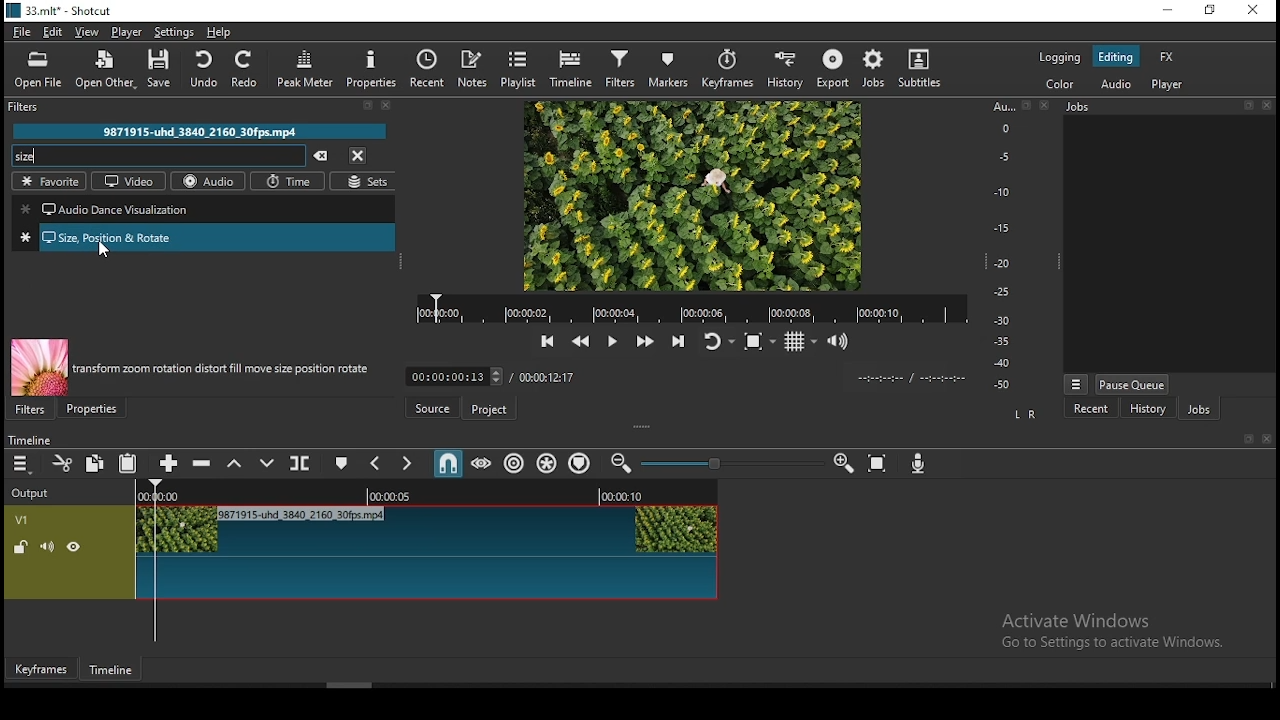 The height and width of the screenshot is (720, 1280). I want to click on 00:00:00:13, so click(447, 375).